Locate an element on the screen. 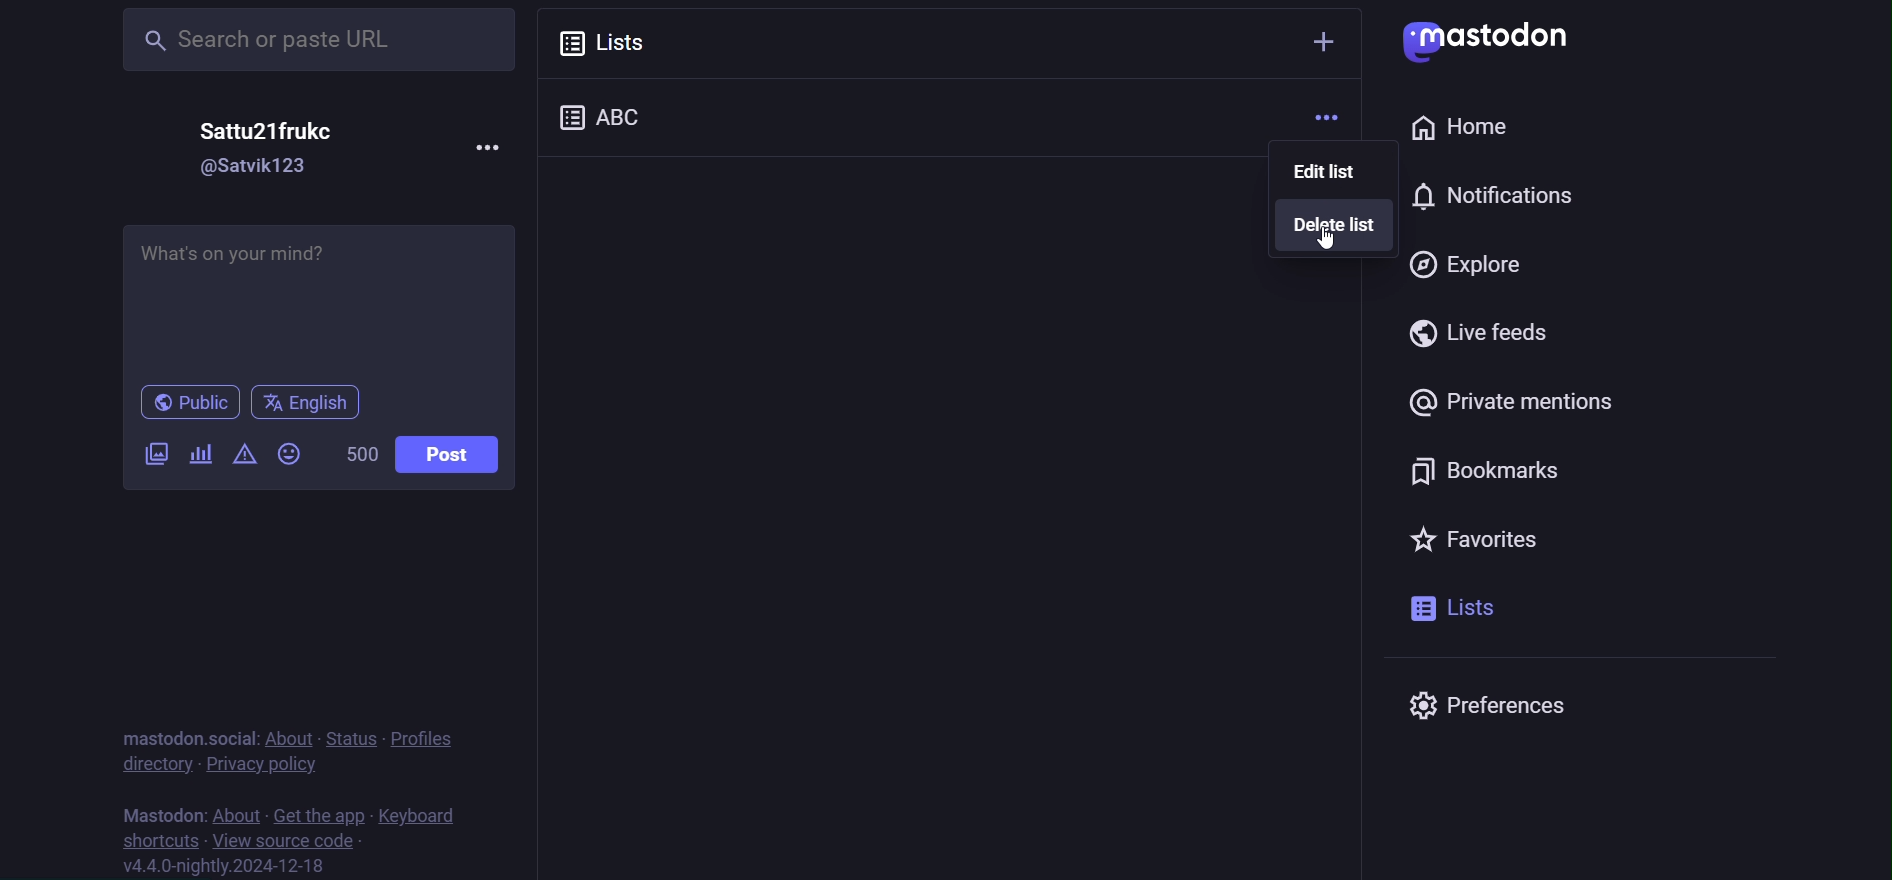 This screenshot has width=1892, height=880. english is located at coordinates (306, 400).